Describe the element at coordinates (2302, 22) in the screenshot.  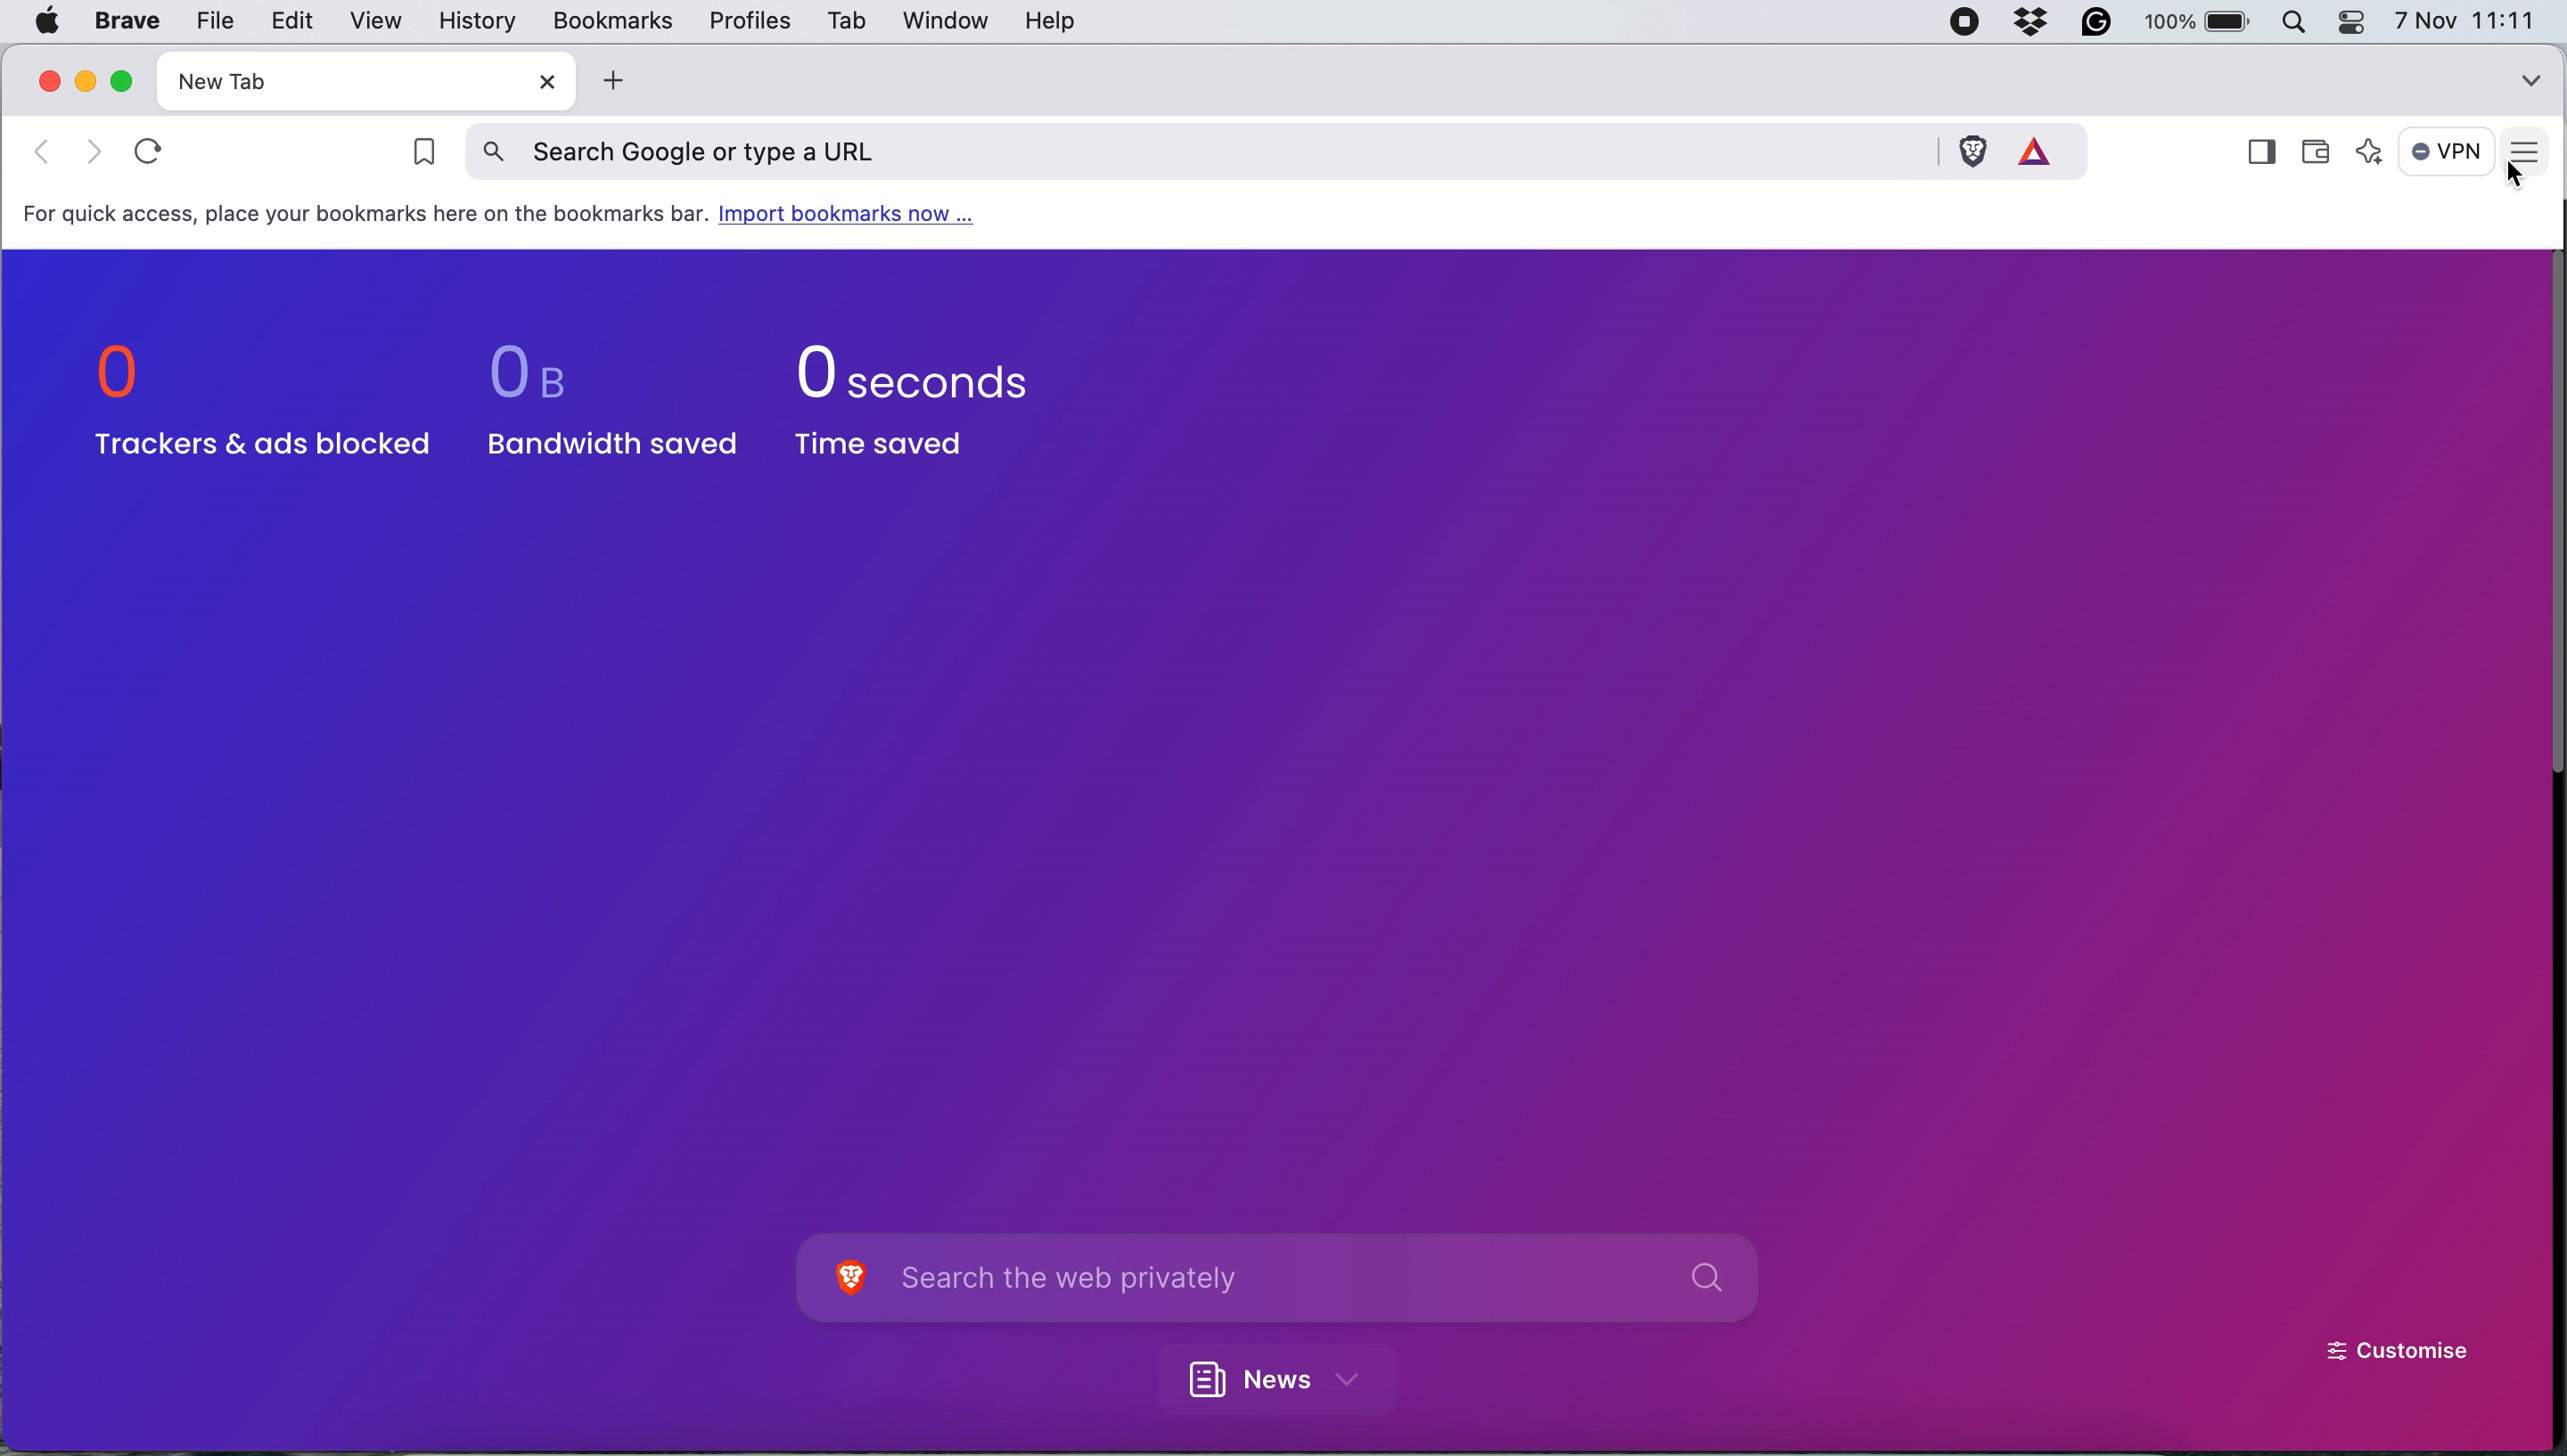
I see `spotlight search` at that location.